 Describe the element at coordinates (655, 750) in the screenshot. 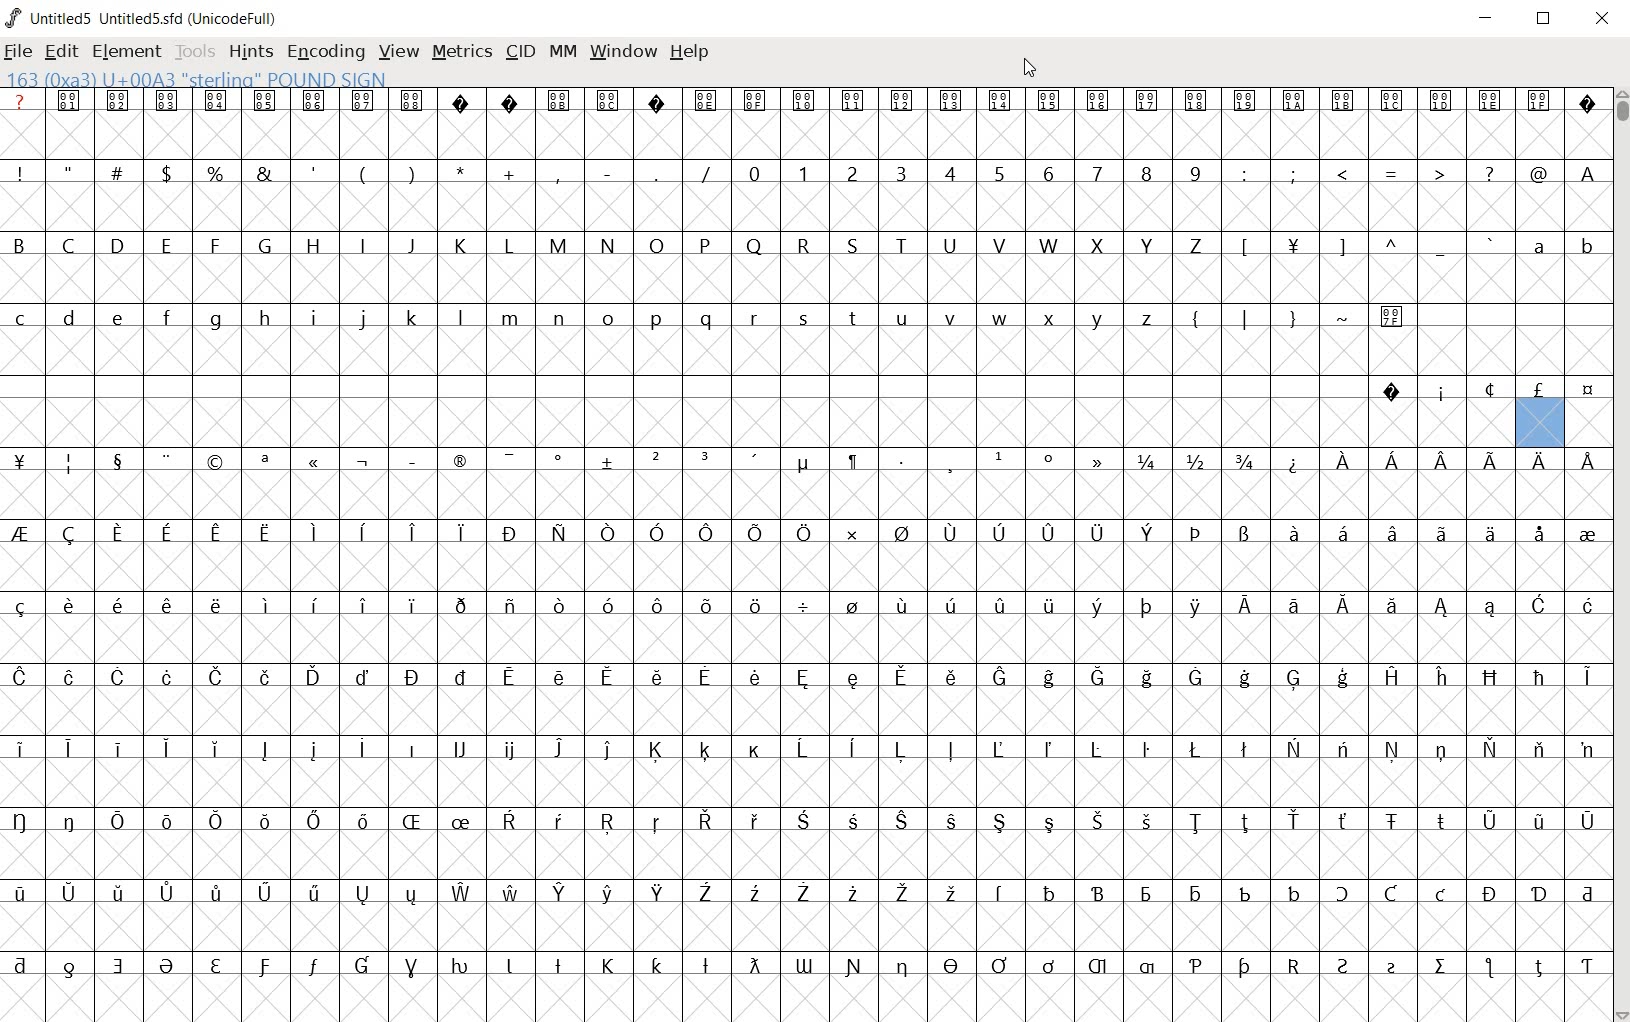

I see `Symbol` at that location.